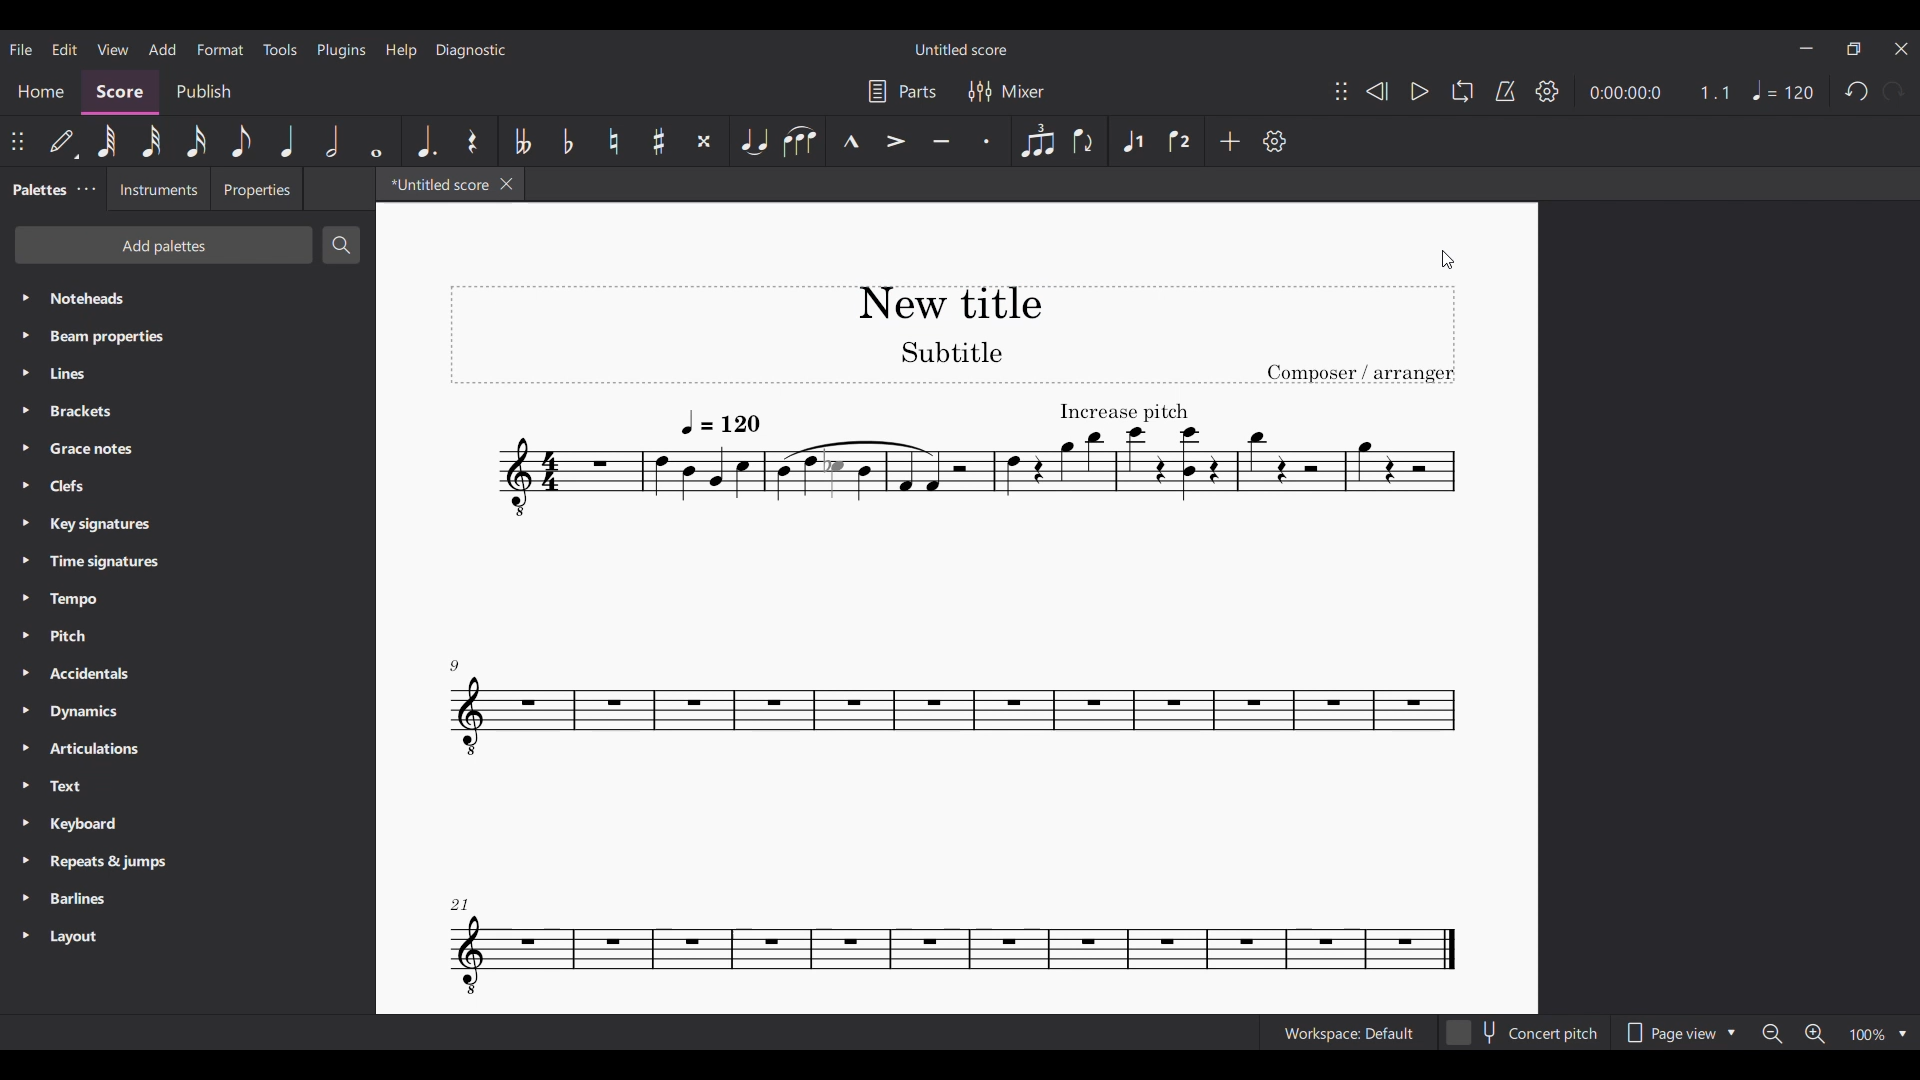 This screenshot has width=1920, height=1080. Describe the element at coordinates (87, 189) in the screenshot. I see `Palettes settings` at that location.